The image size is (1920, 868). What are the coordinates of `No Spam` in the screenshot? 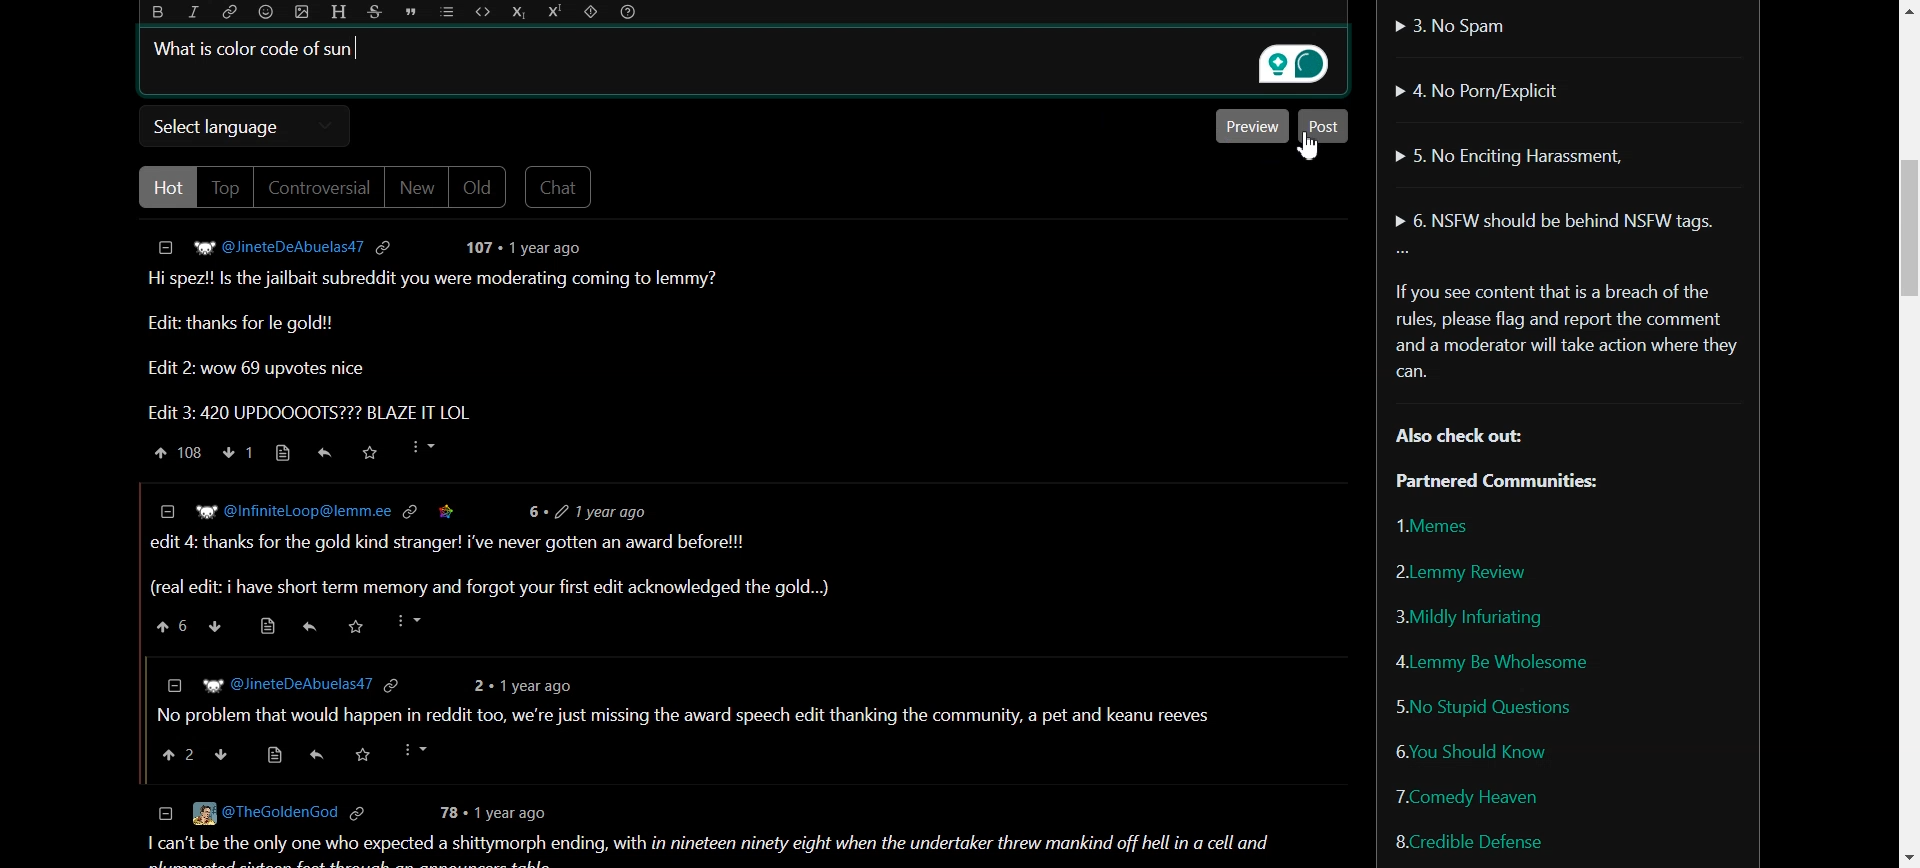 It's located at (1452, 24).